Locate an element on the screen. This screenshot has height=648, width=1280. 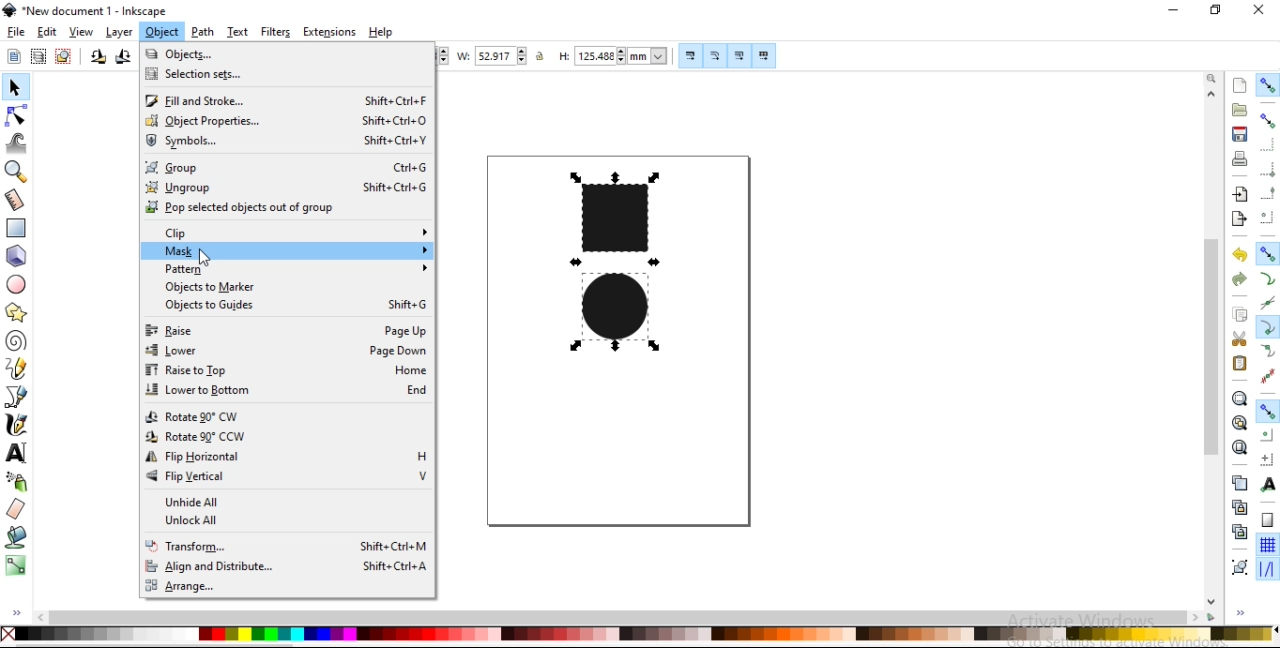
ungroup is located at coordinates (286, 190).